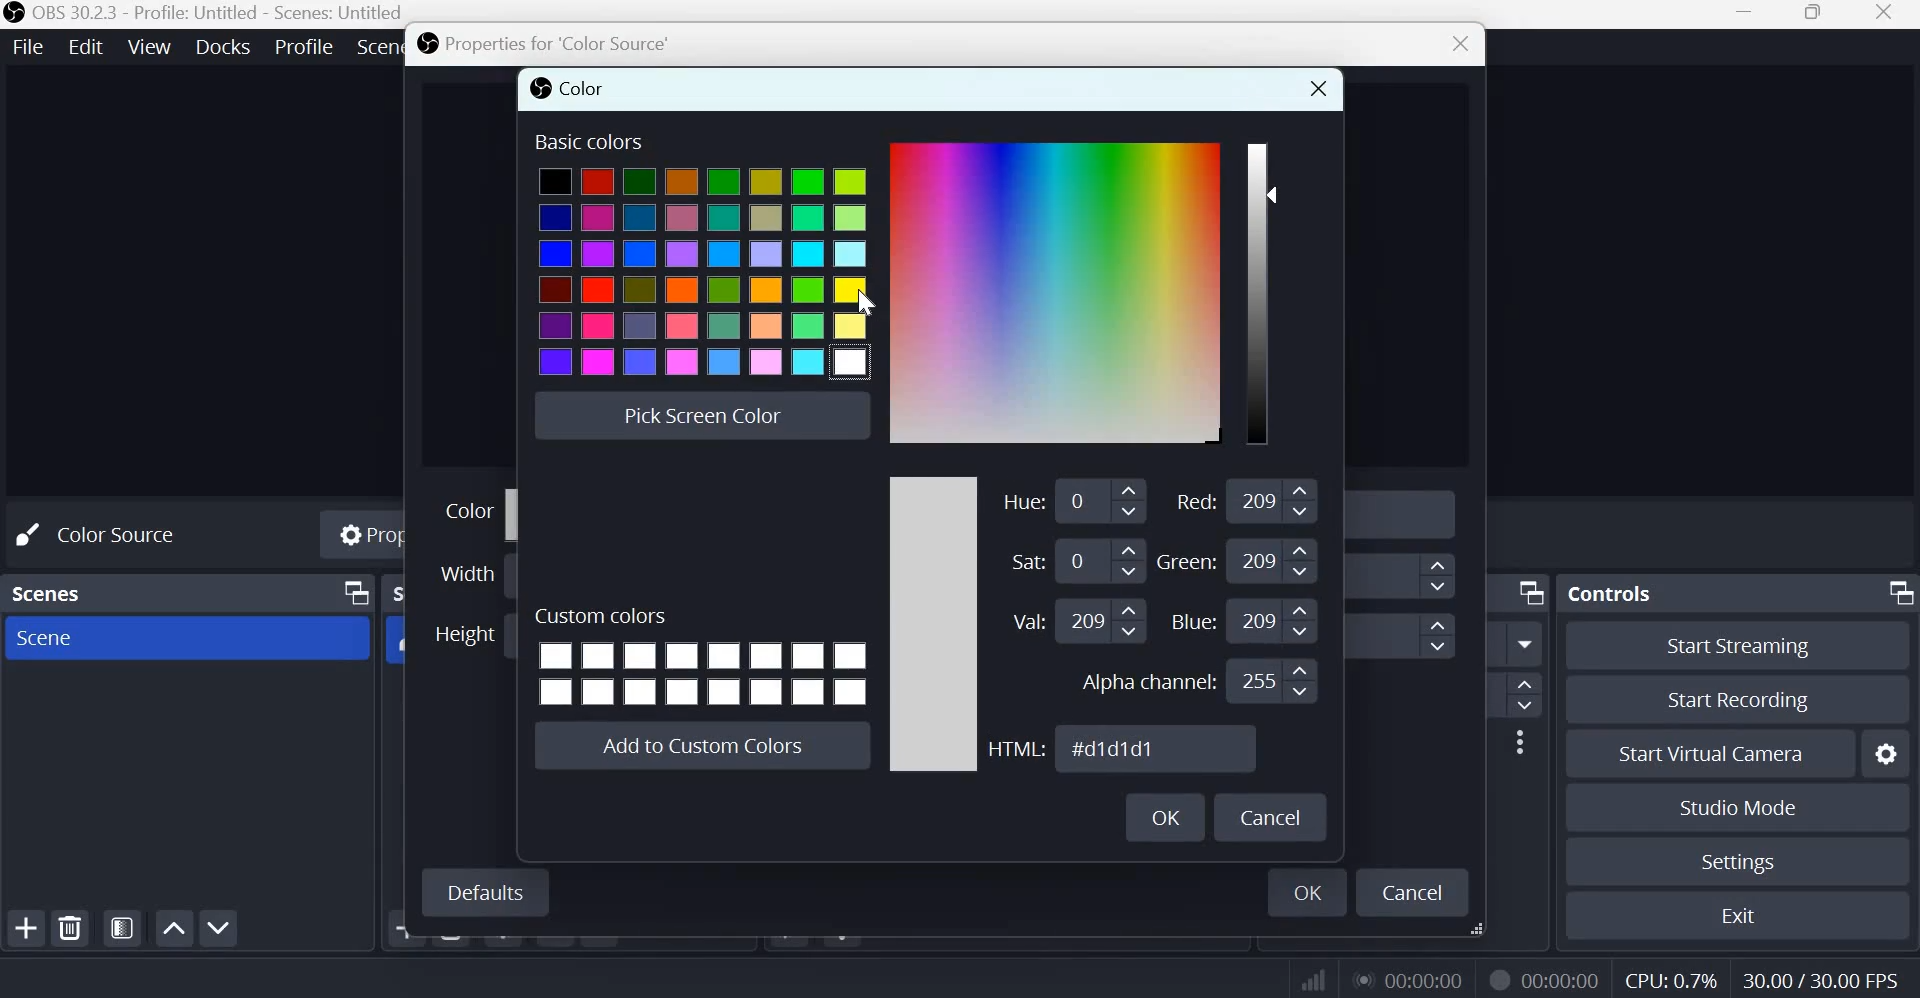 The height and width of the screenshot is (998, 1920). What do you see at coordinates (703, 652) in the screenshot?
I see `Cusom colors` at bounding box center [703, 652].